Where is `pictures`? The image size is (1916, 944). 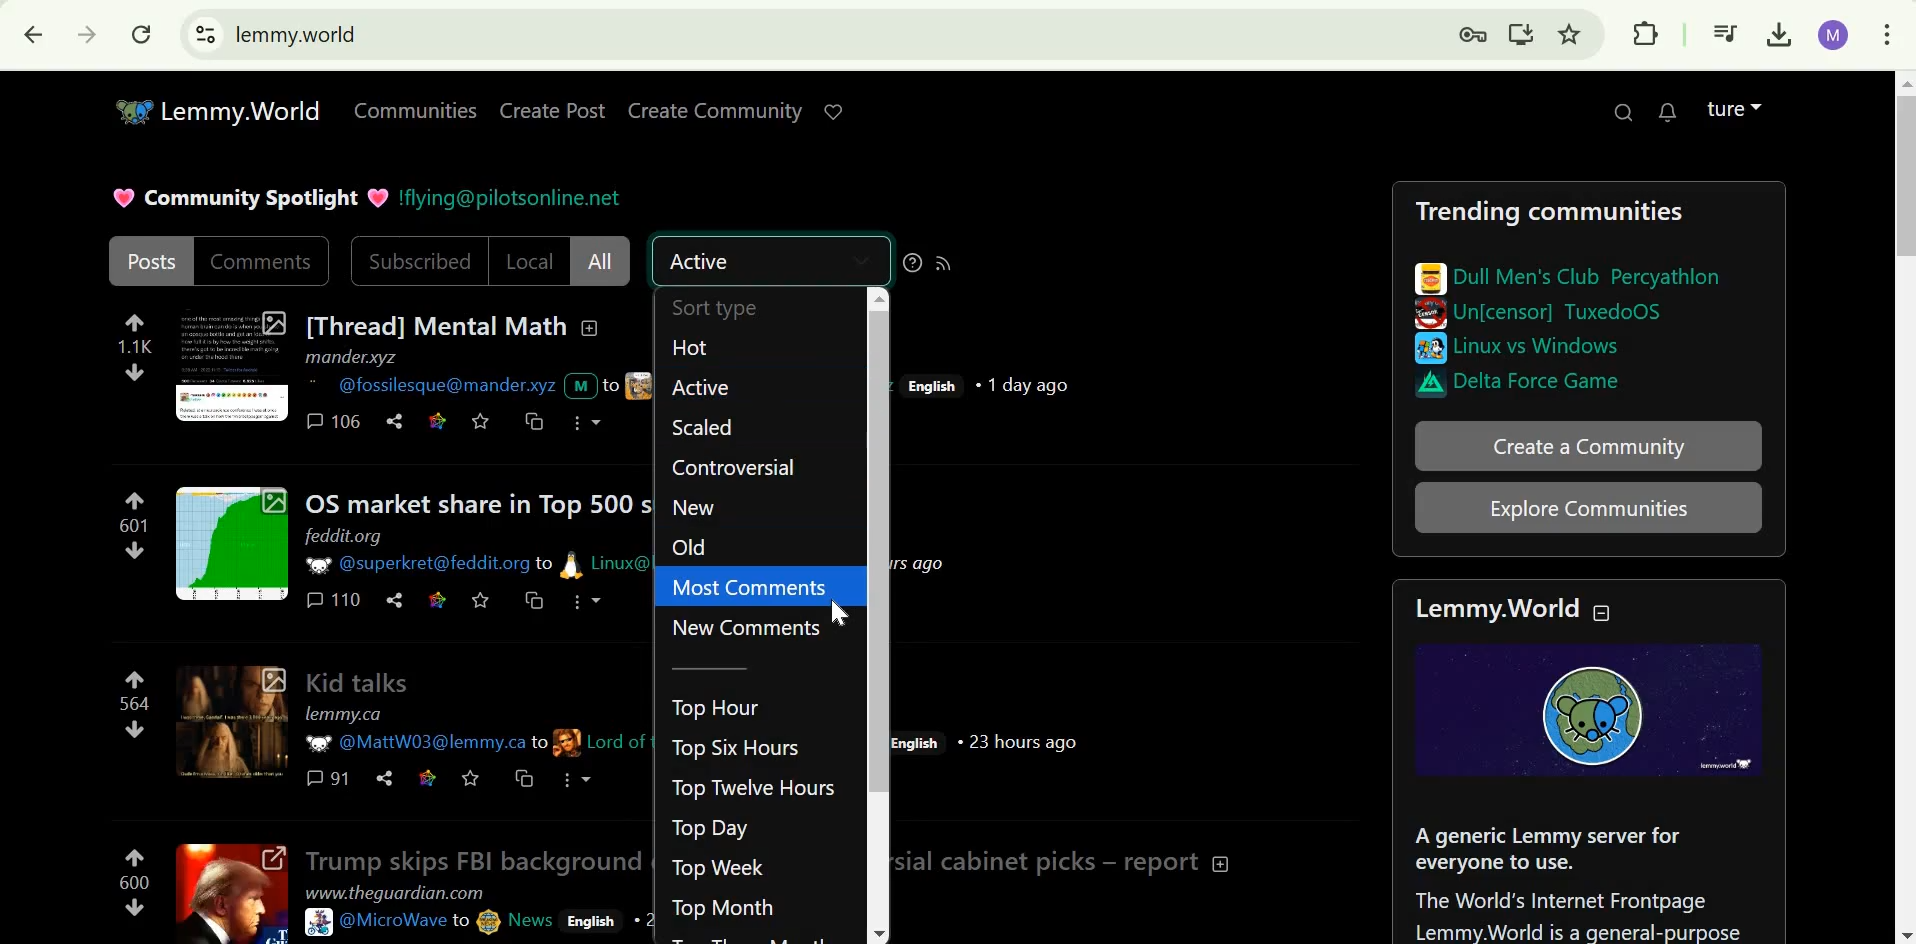 pictures is located at coordinates (1425, 272).